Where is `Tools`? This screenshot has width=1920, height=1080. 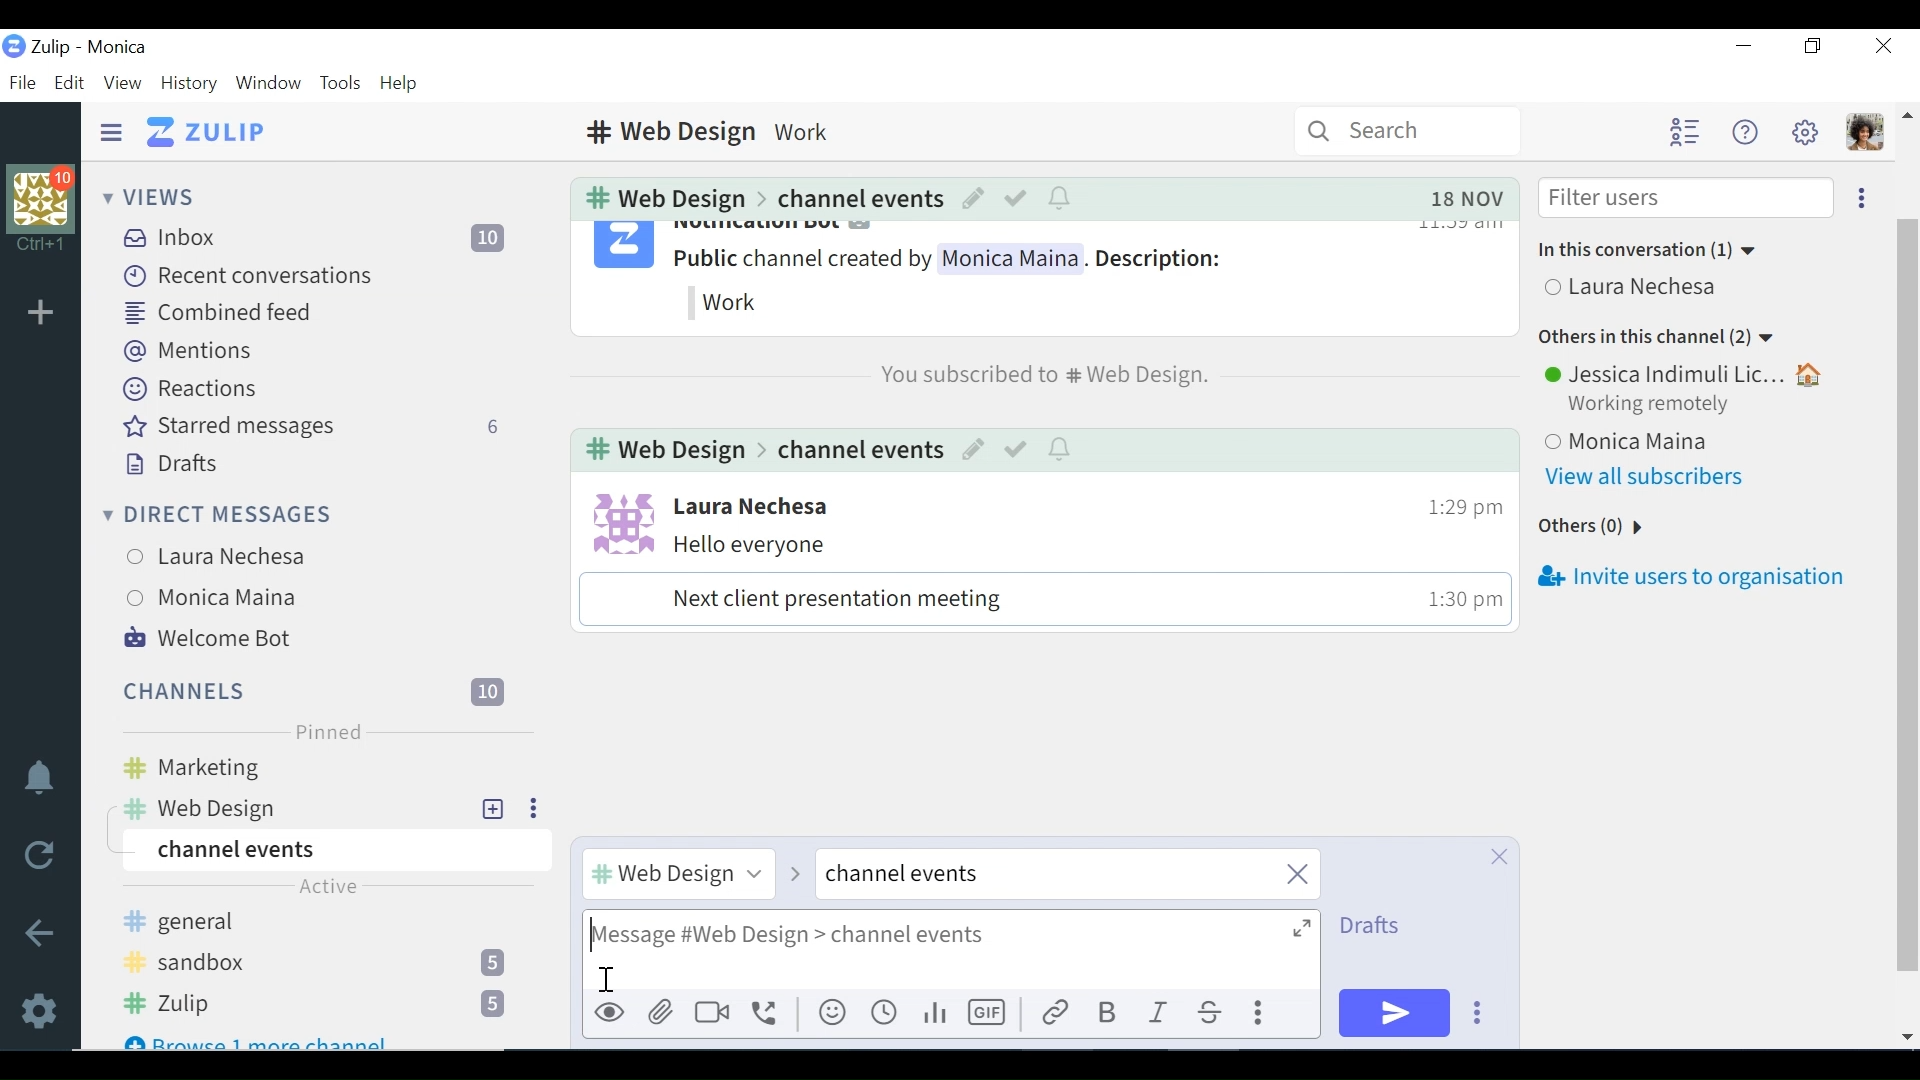
Tools is located at coordinates (339, 83).